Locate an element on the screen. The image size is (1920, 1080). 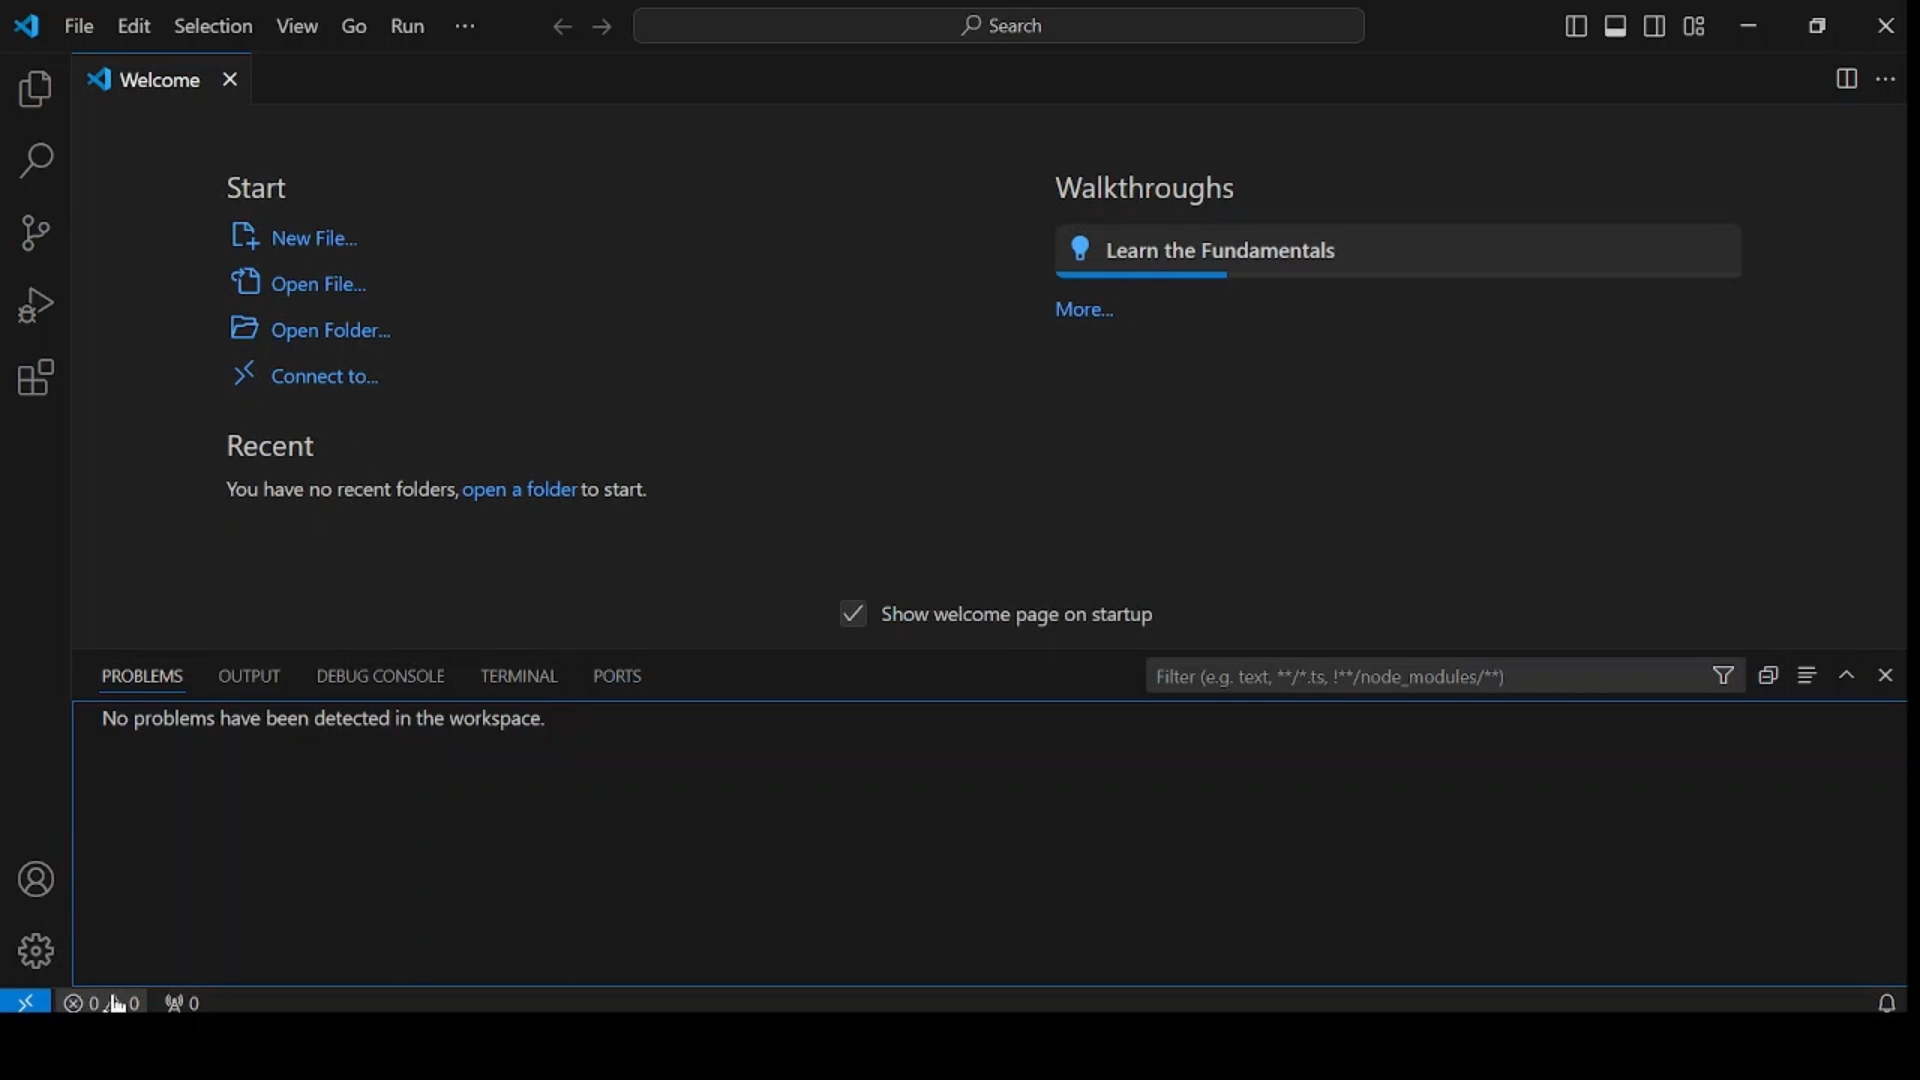
explorer is located at coordinates (32, 91).